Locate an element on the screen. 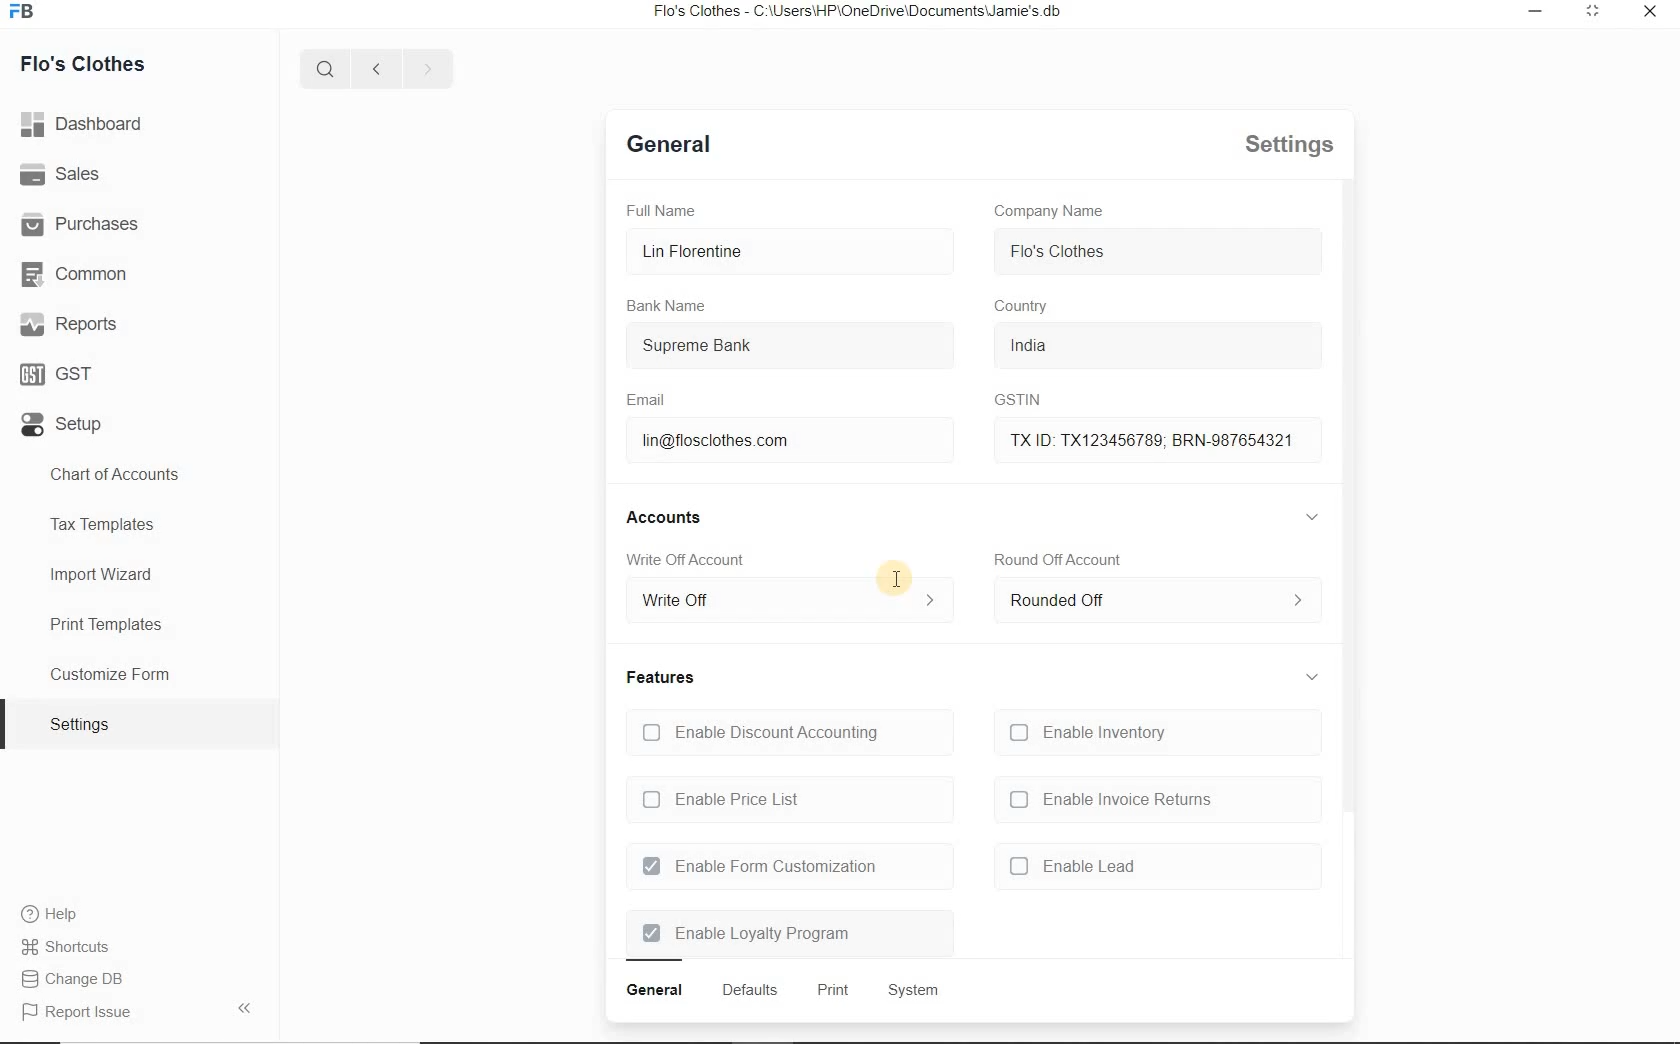  Flo's Clothes is located at coordinates (85, 62).